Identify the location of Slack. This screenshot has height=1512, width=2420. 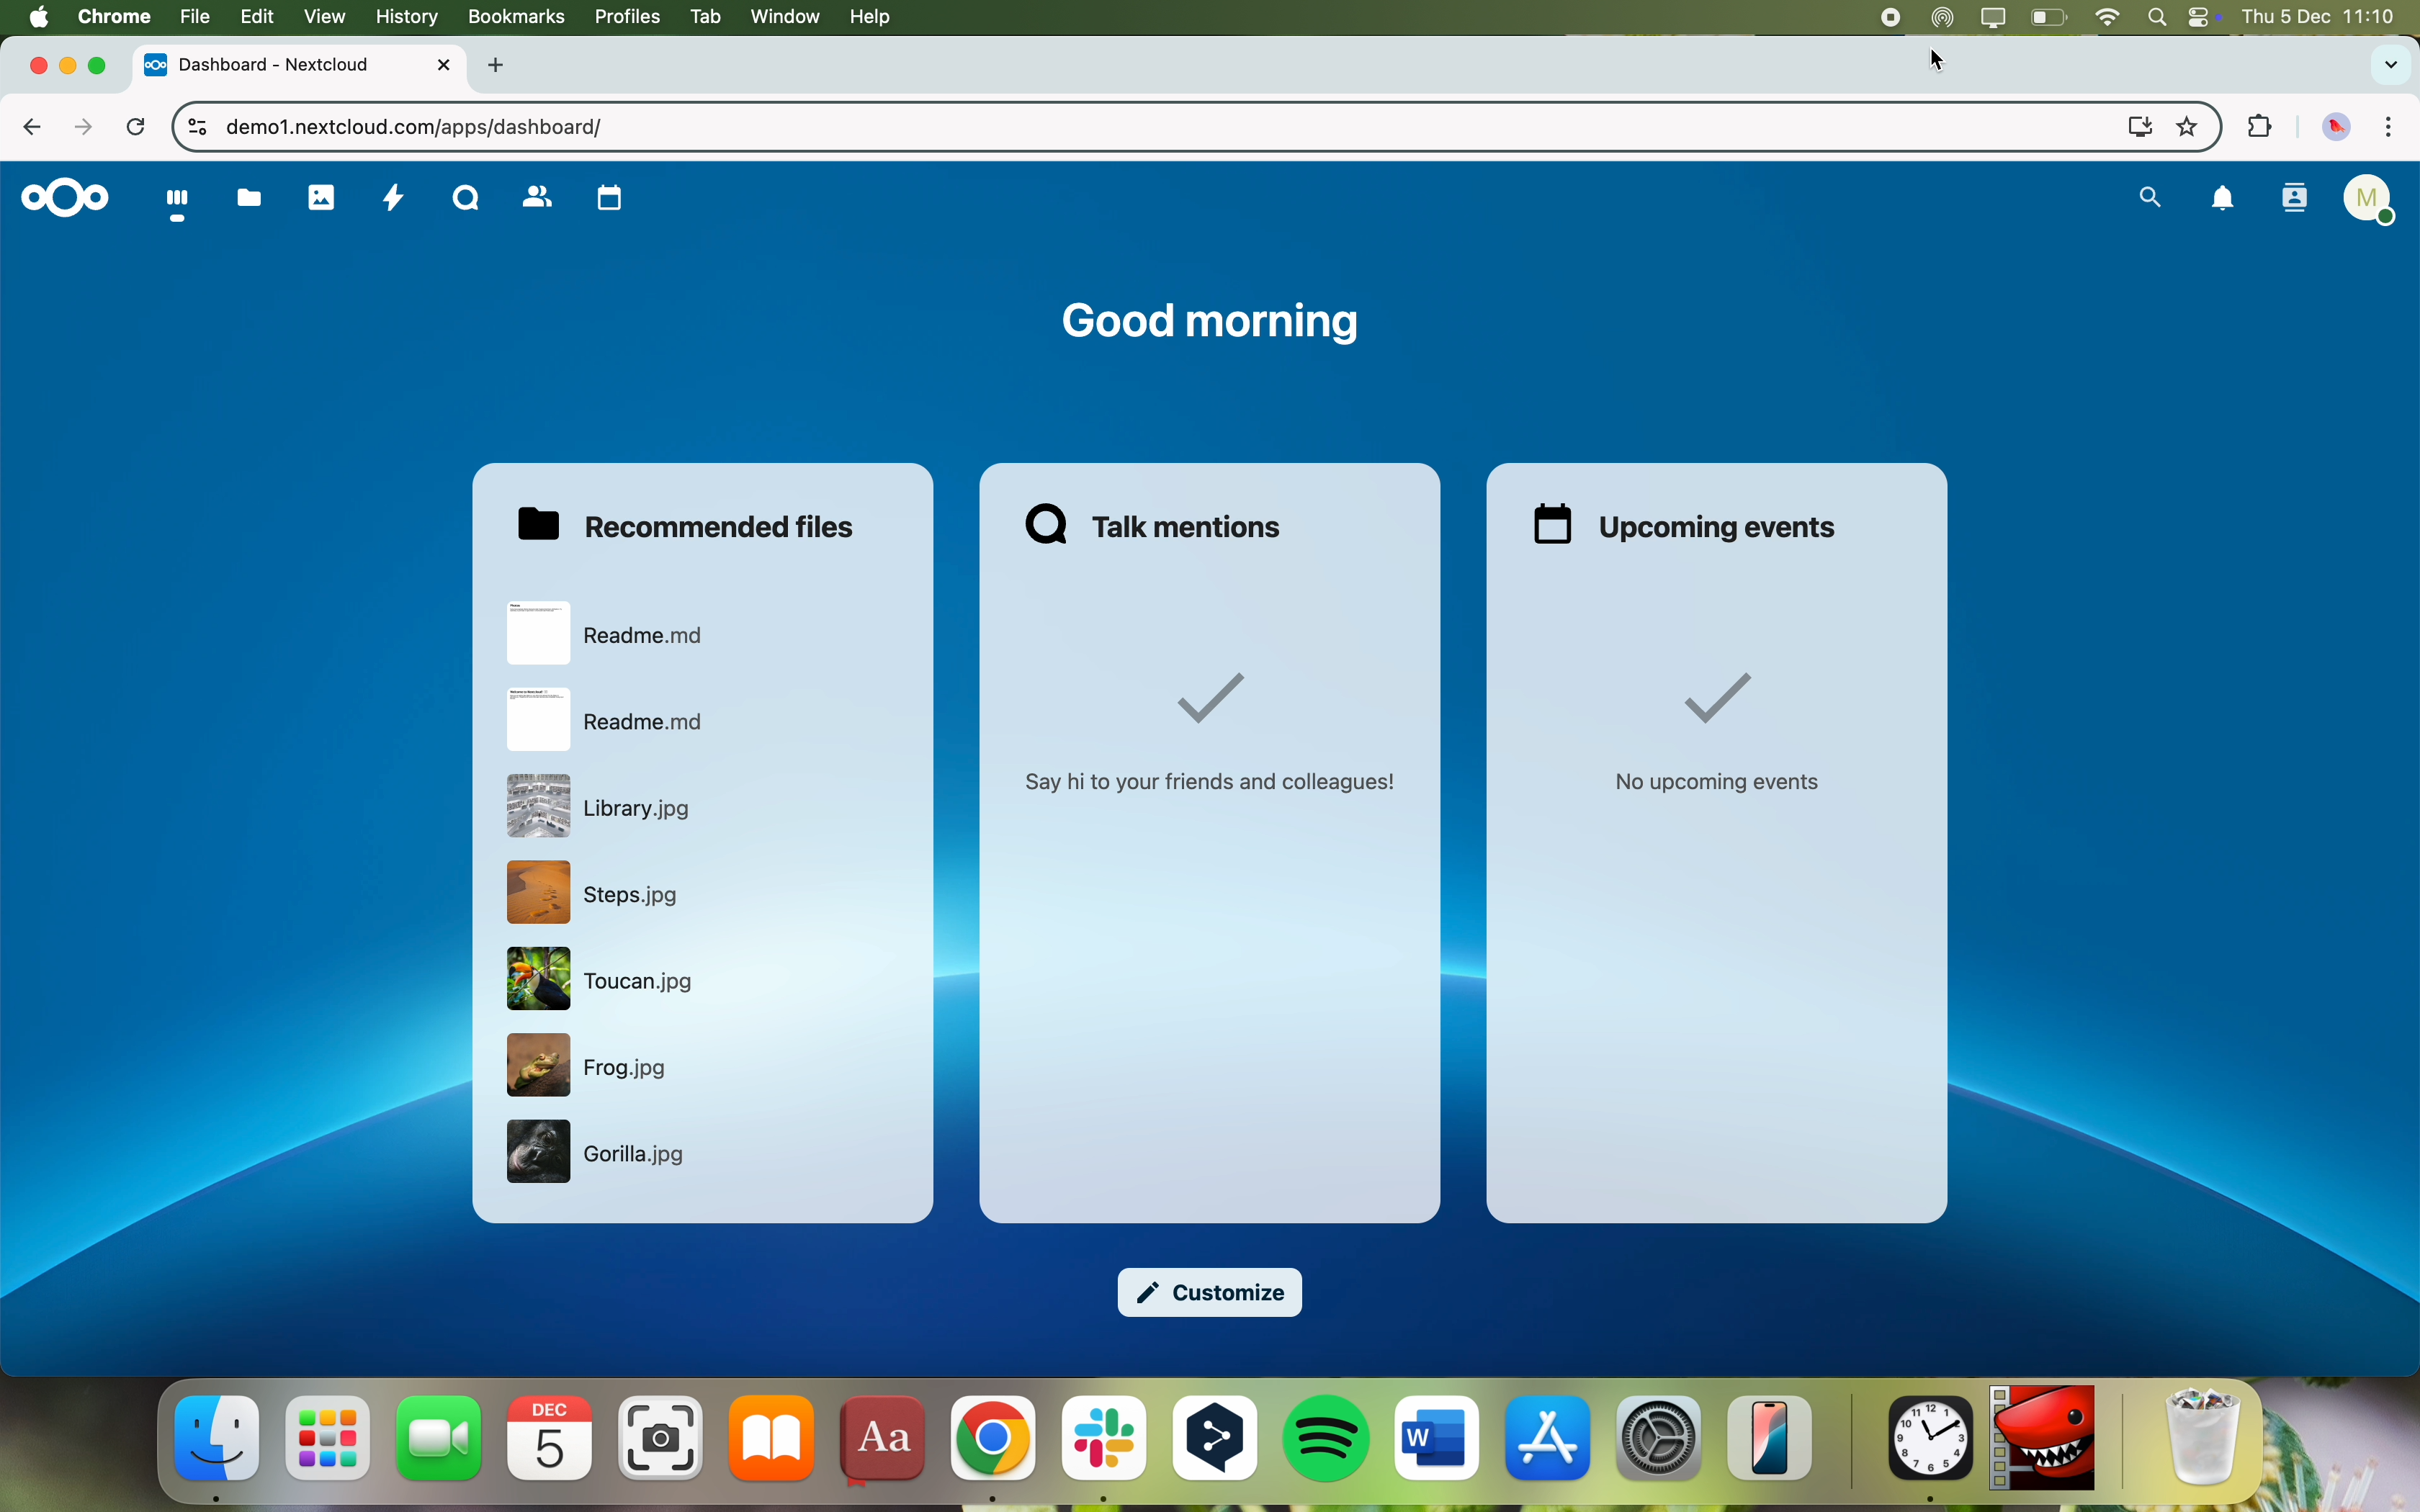
(1102, 1452).